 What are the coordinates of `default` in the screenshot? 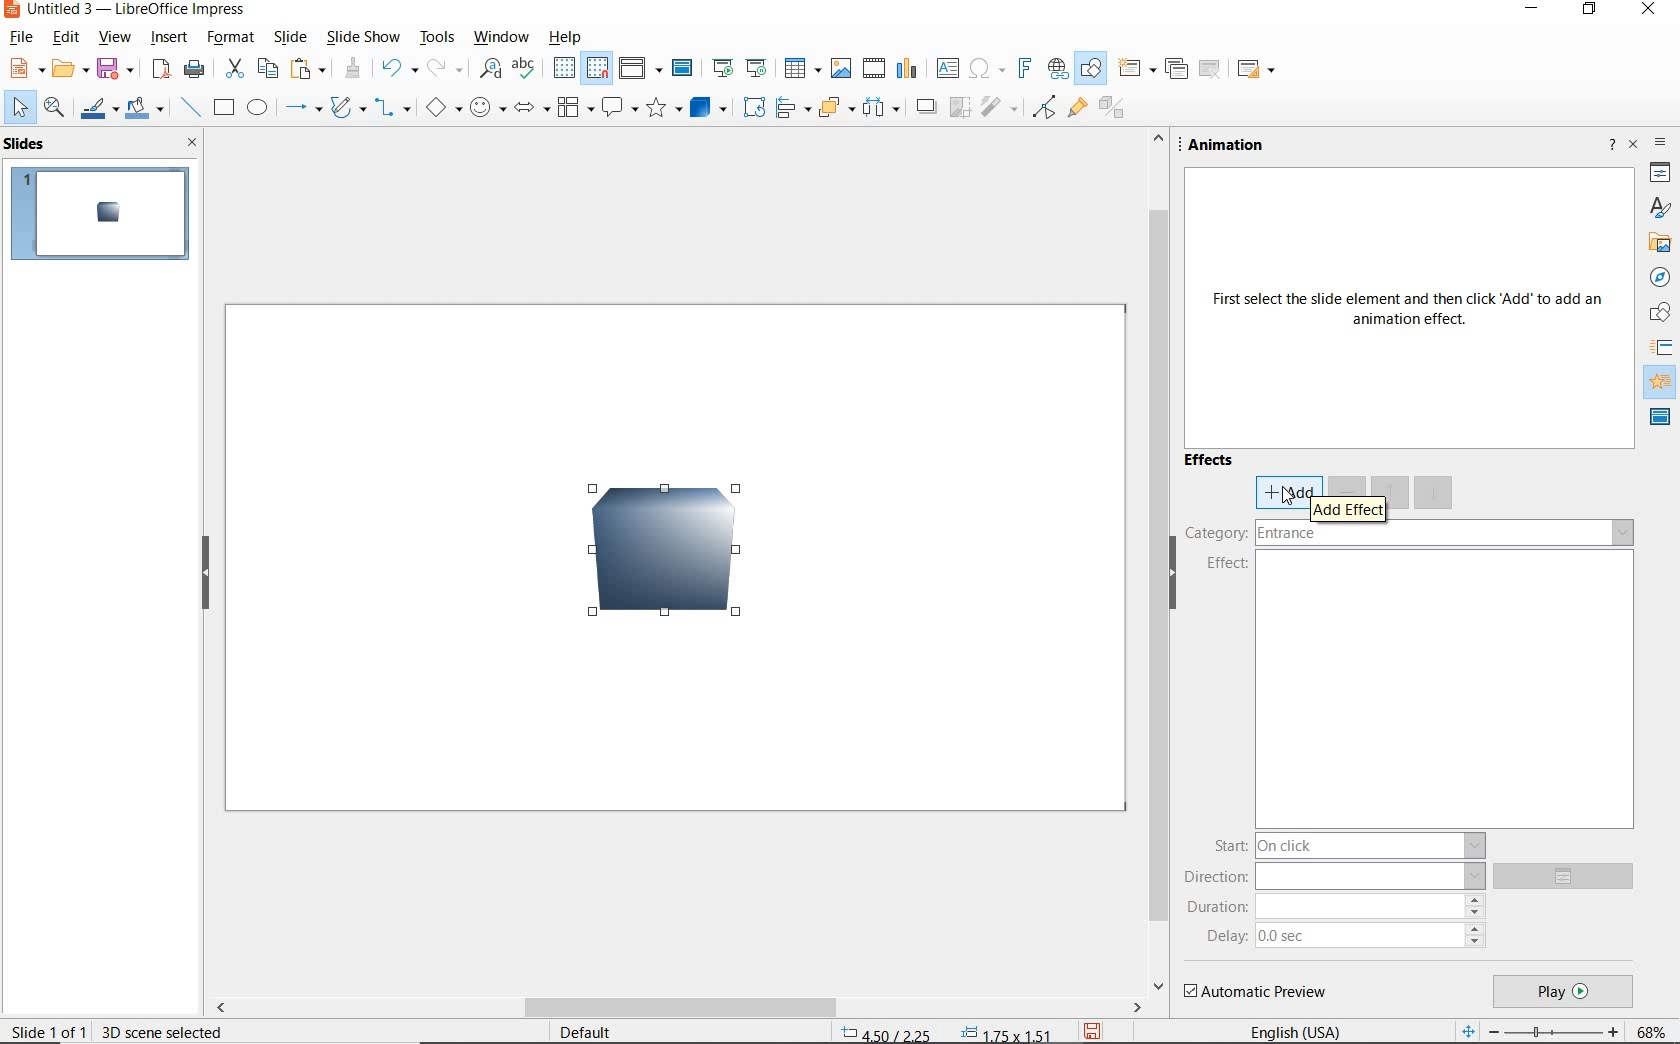 It's located at (583, 1030).